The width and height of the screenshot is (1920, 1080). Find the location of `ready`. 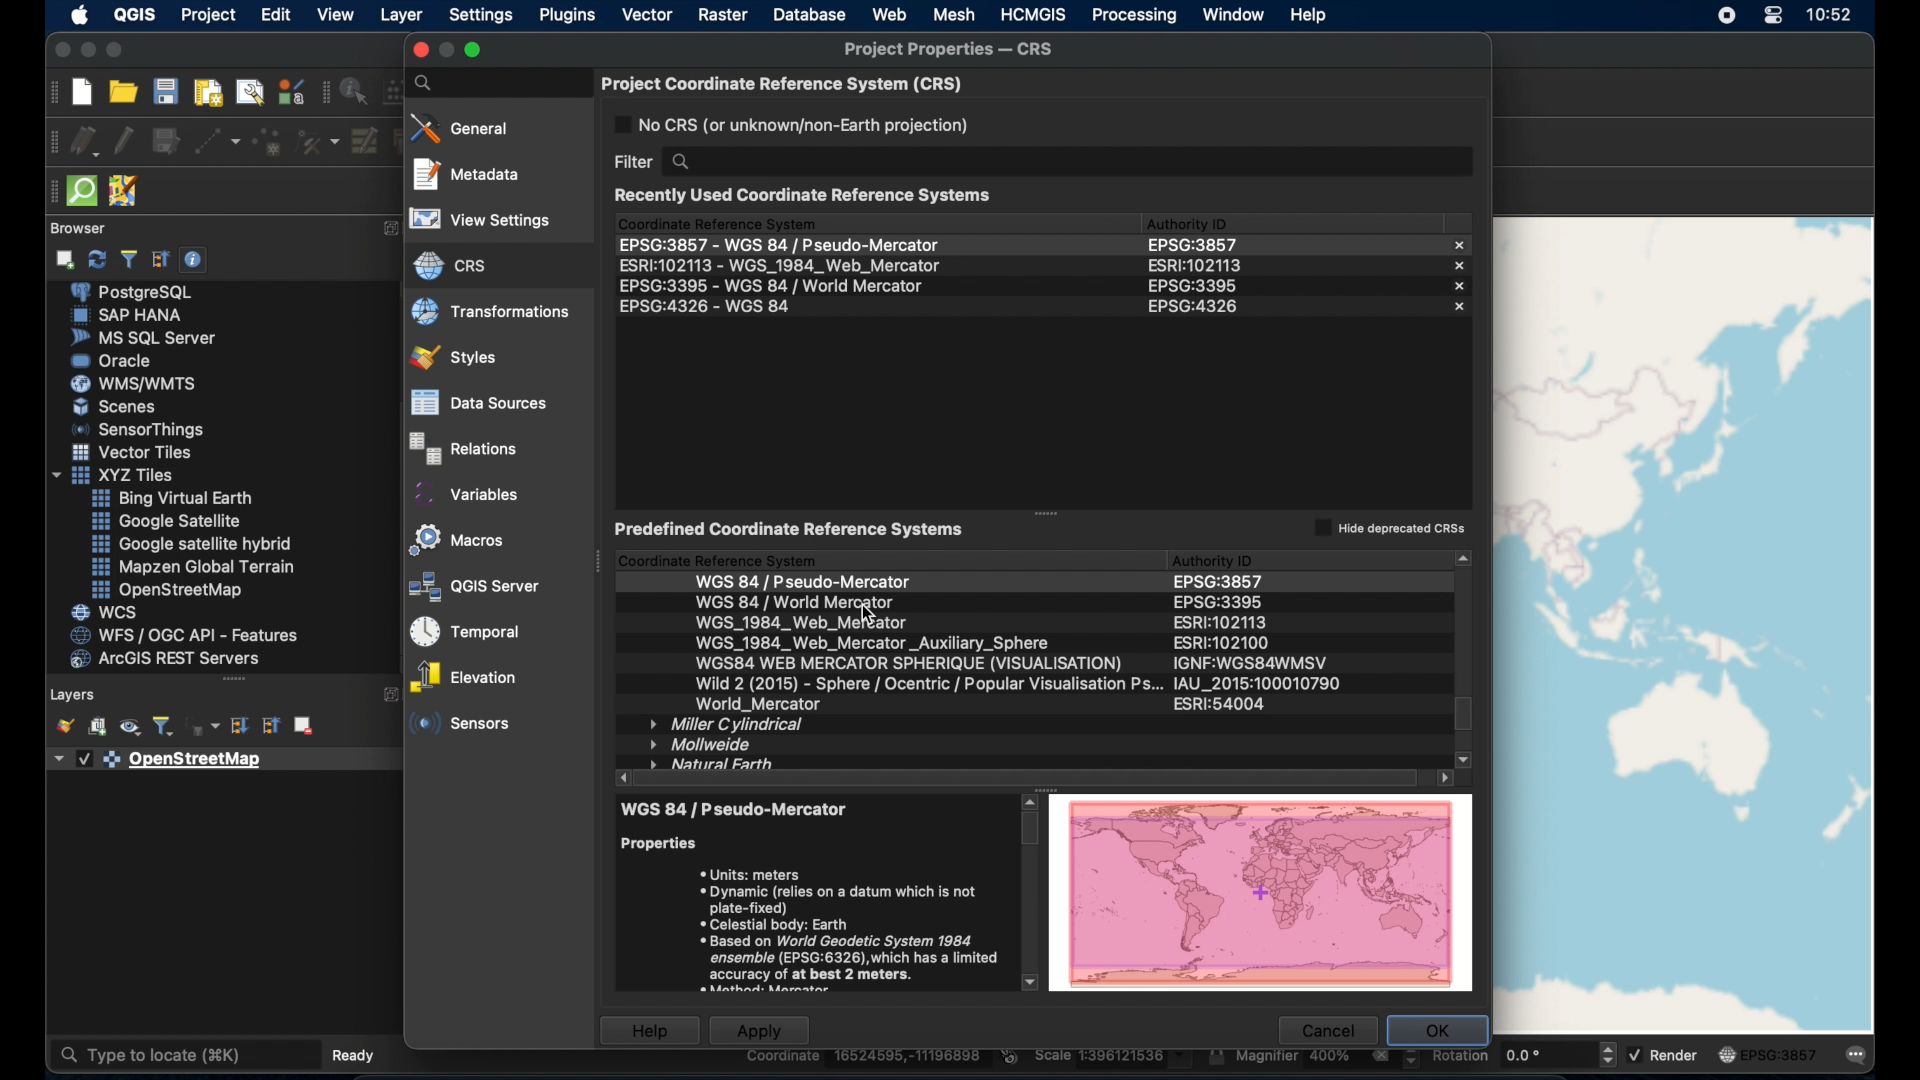

ready is located at coordinates (351, 1054).